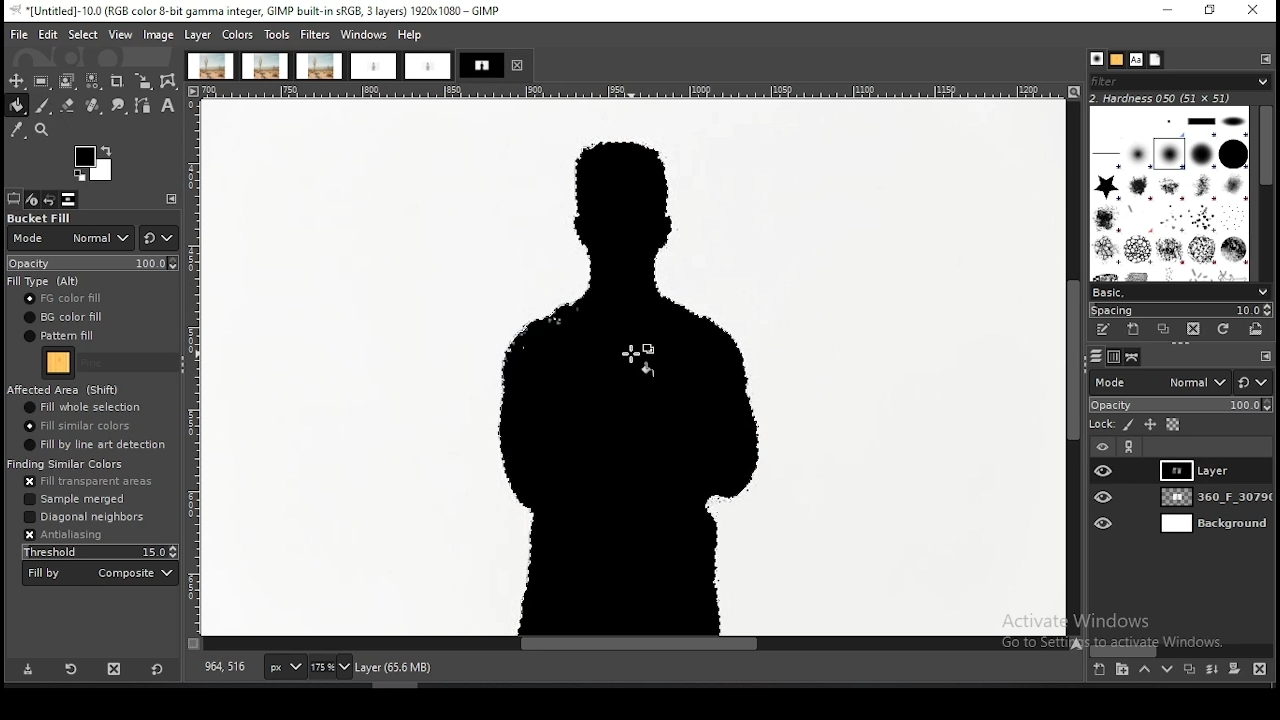 The image size is (1280, 720). What do you see at coordinates (637, 91) in the screenshot?
I see `scale` at bounding box center [637, 91].